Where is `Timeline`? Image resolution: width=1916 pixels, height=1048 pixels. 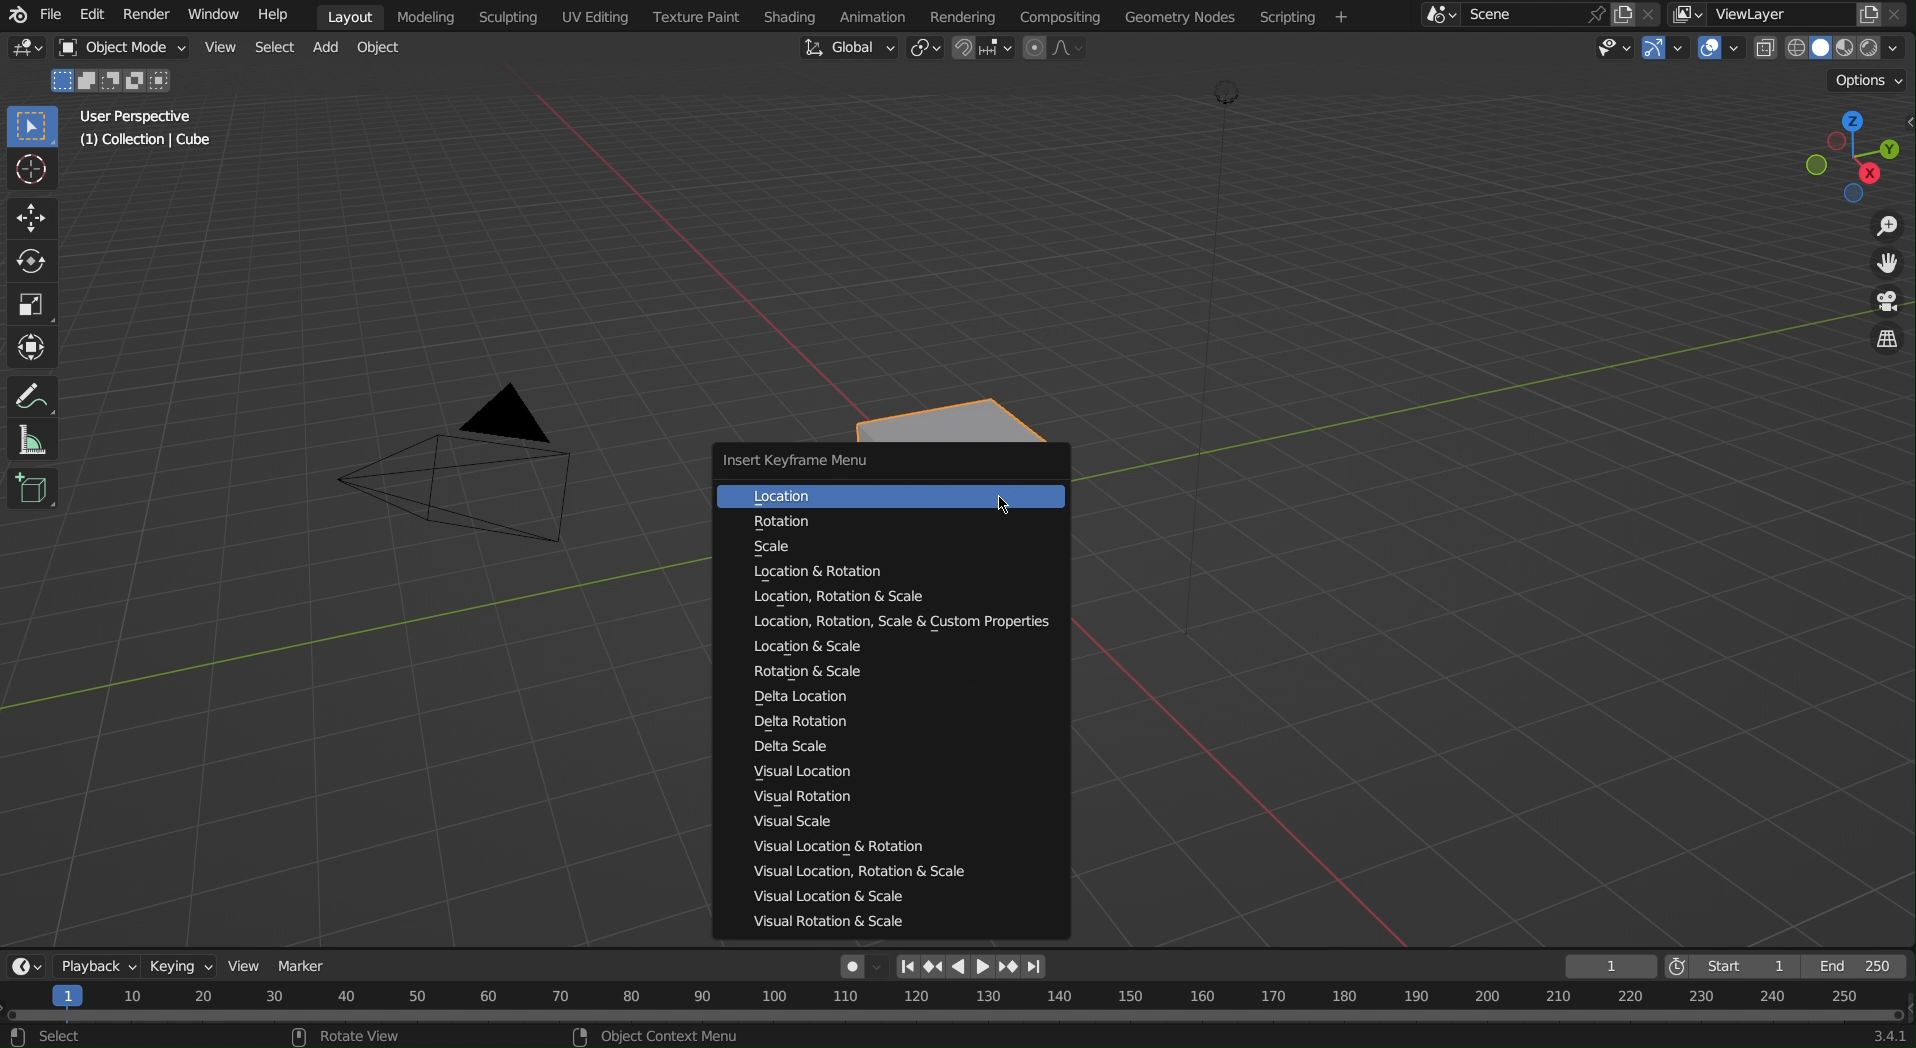 Timeline is located at coordinates (952, 1003).